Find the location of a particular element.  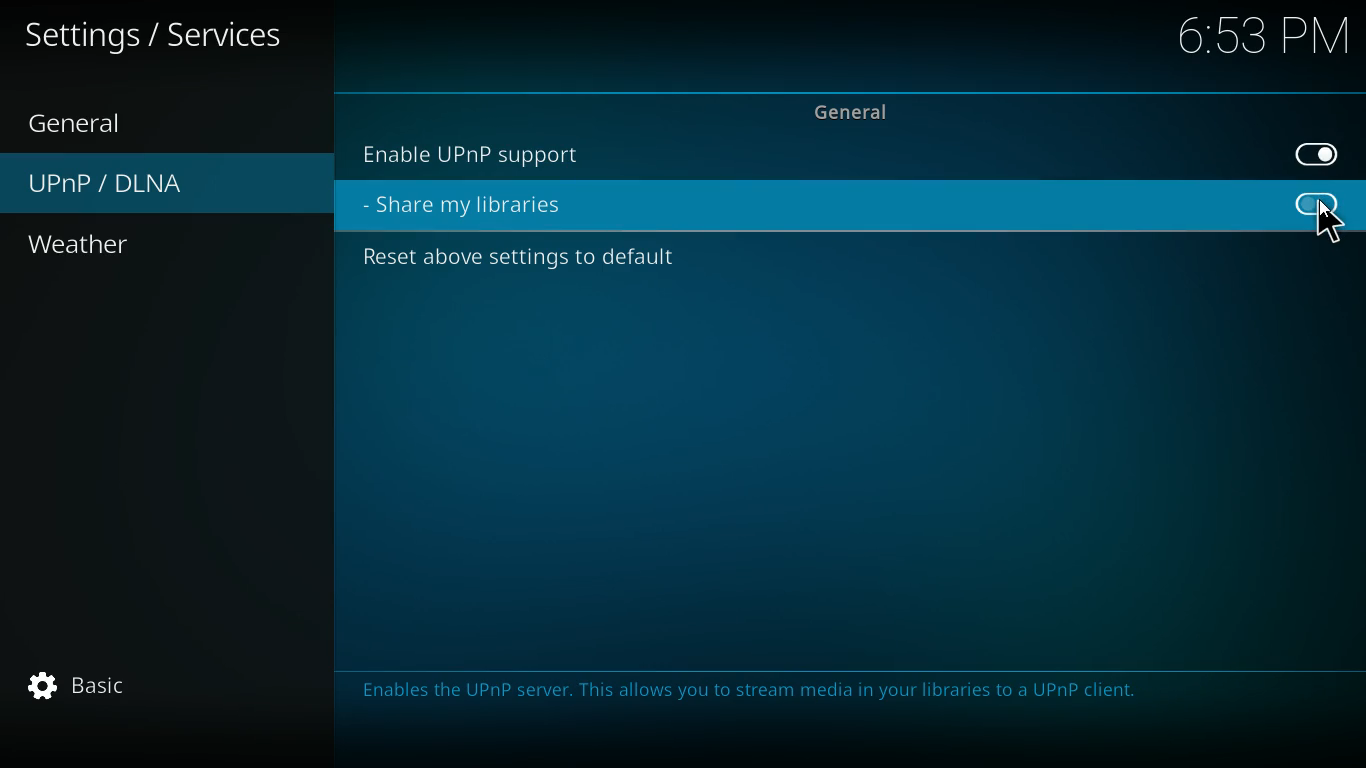

Cursor is located at coordinates (1334, 219).